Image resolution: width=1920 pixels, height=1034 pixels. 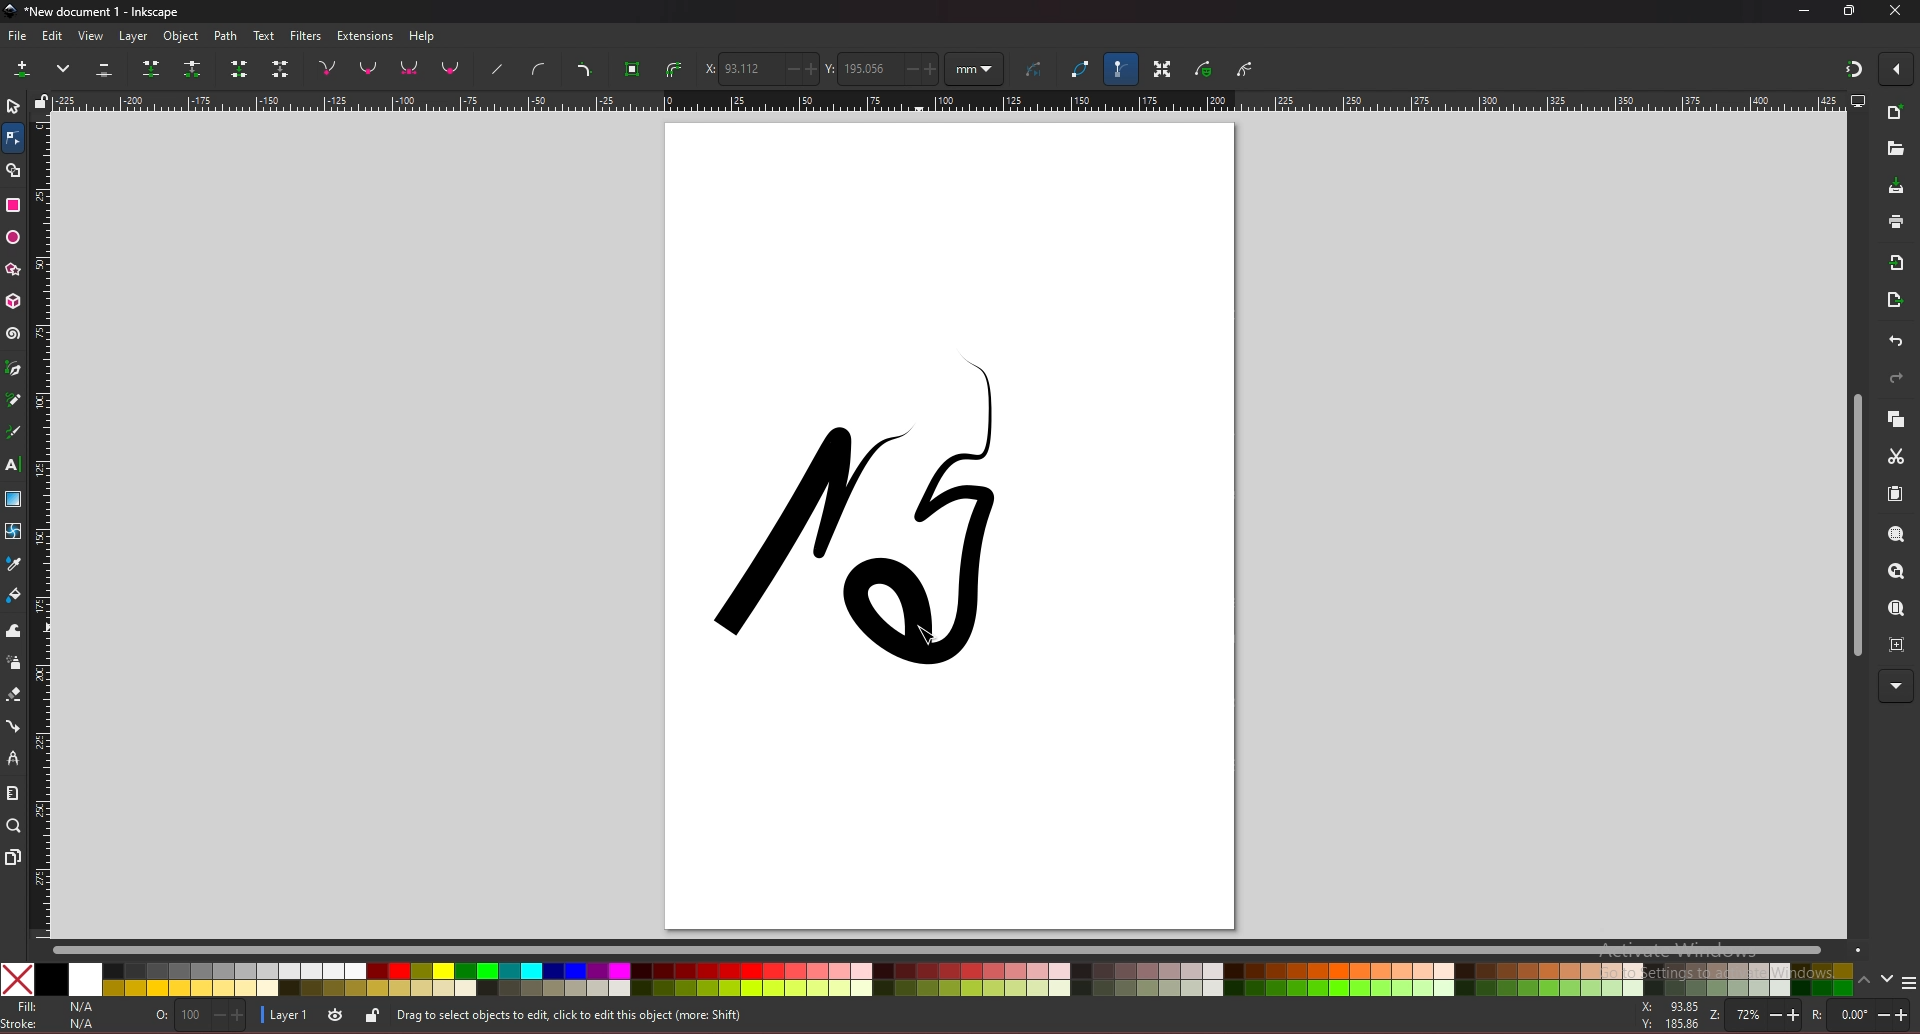 What do you see at coordinates (924, 634) in the screenshot?
I see `cursor` at bounding box center [924, 634].